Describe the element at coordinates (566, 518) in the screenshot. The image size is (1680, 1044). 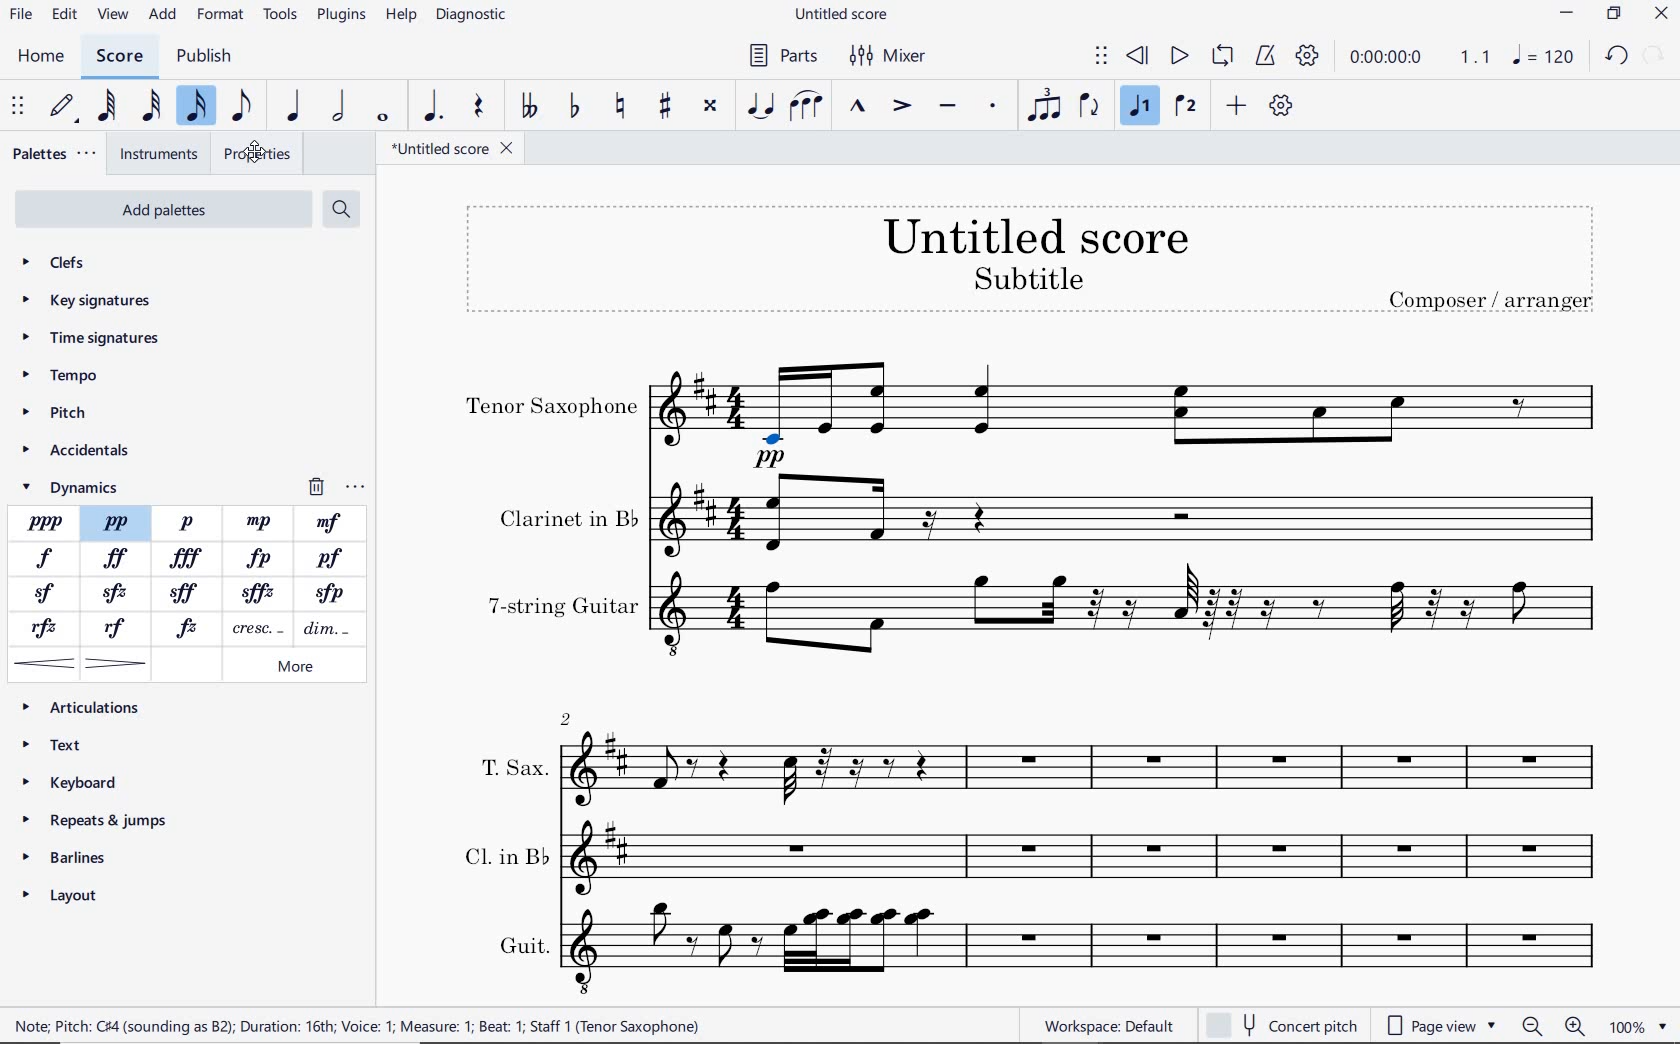
I see `text` at that location.